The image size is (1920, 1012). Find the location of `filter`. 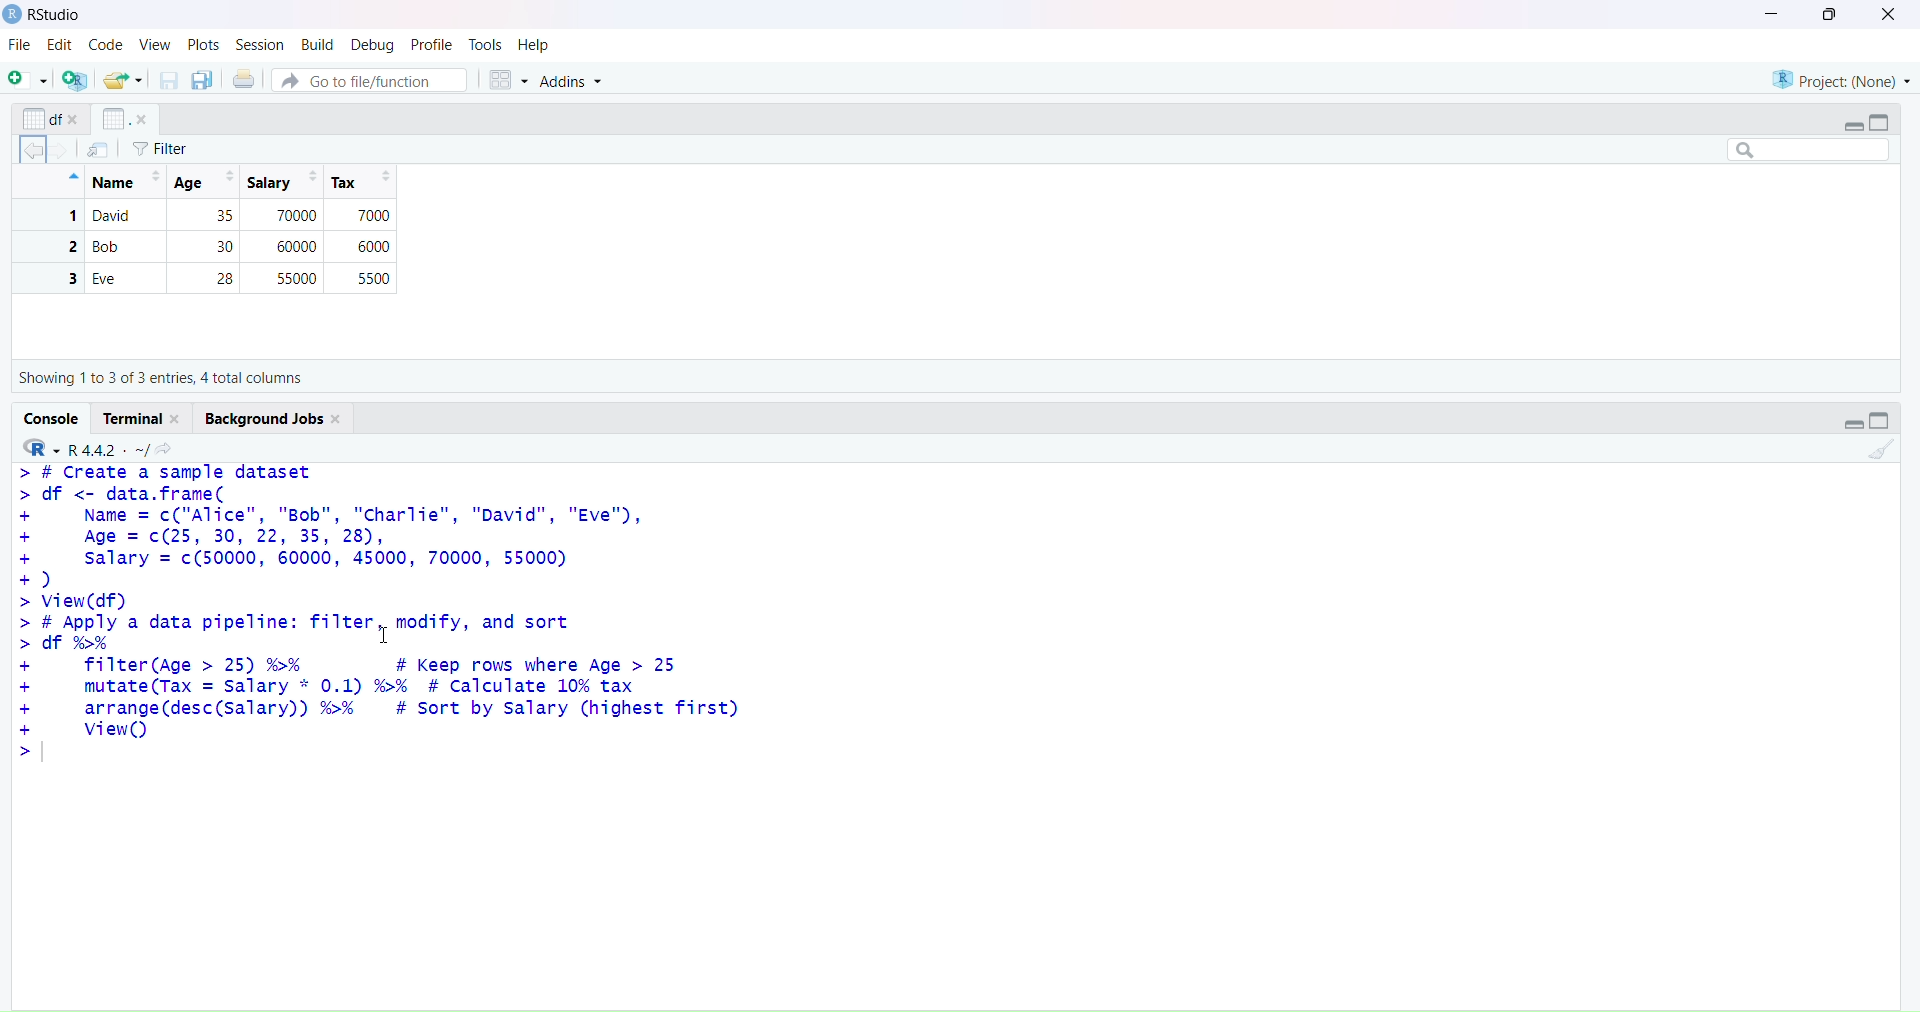

filter is located at coordinates (158, 148).